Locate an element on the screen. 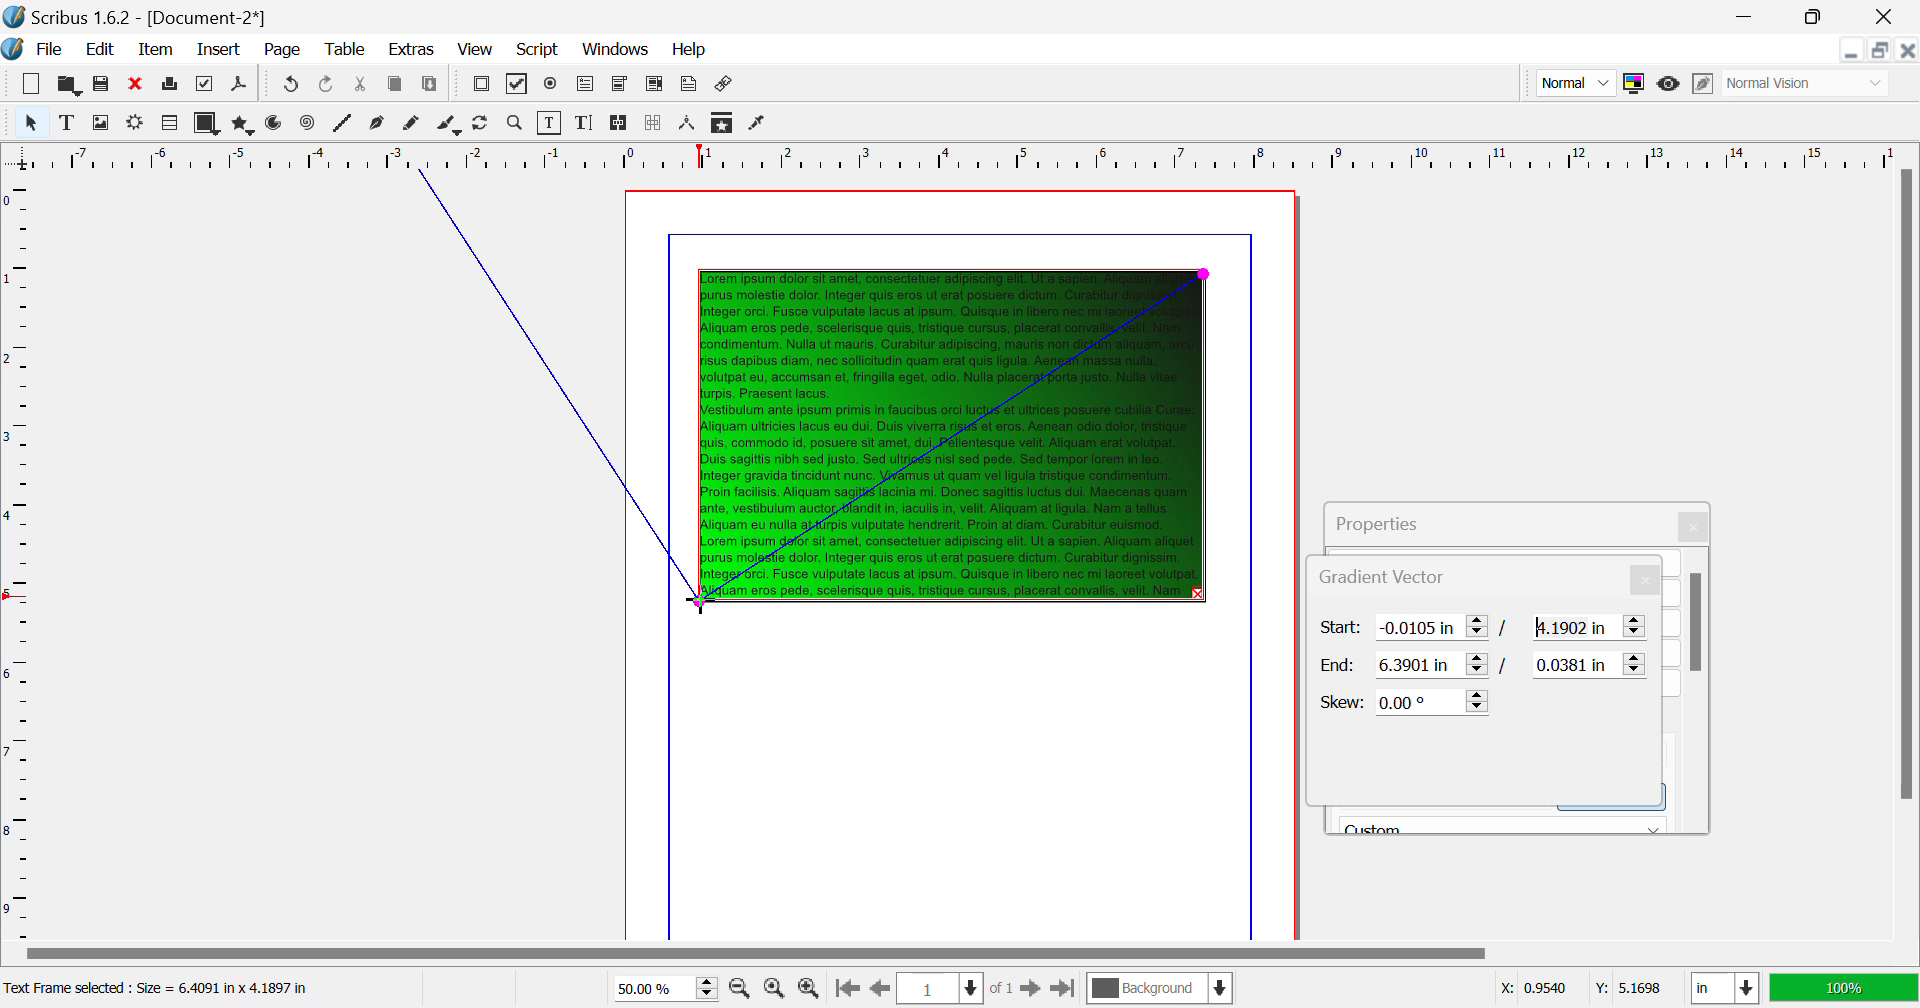 Image resolution: width=1920 pixels, height=1008 pixels. Delink Frames is located at coordinates (655, 123).